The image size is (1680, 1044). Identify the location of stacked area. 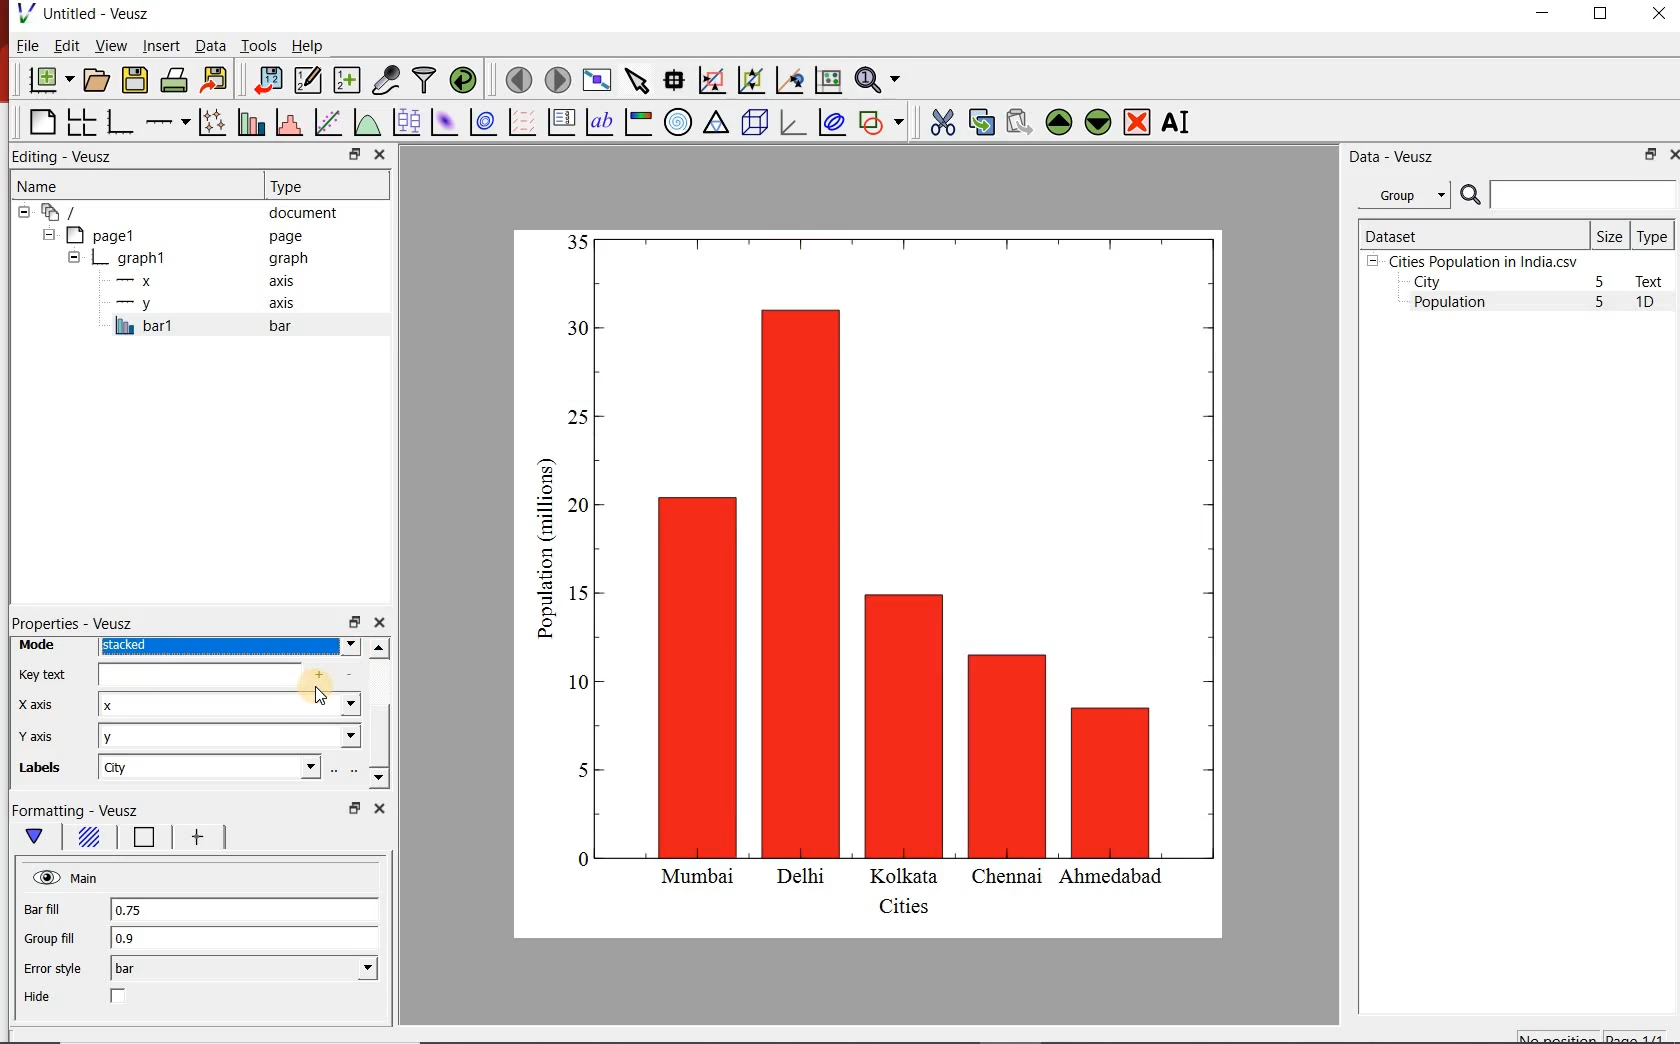
(228, 705).